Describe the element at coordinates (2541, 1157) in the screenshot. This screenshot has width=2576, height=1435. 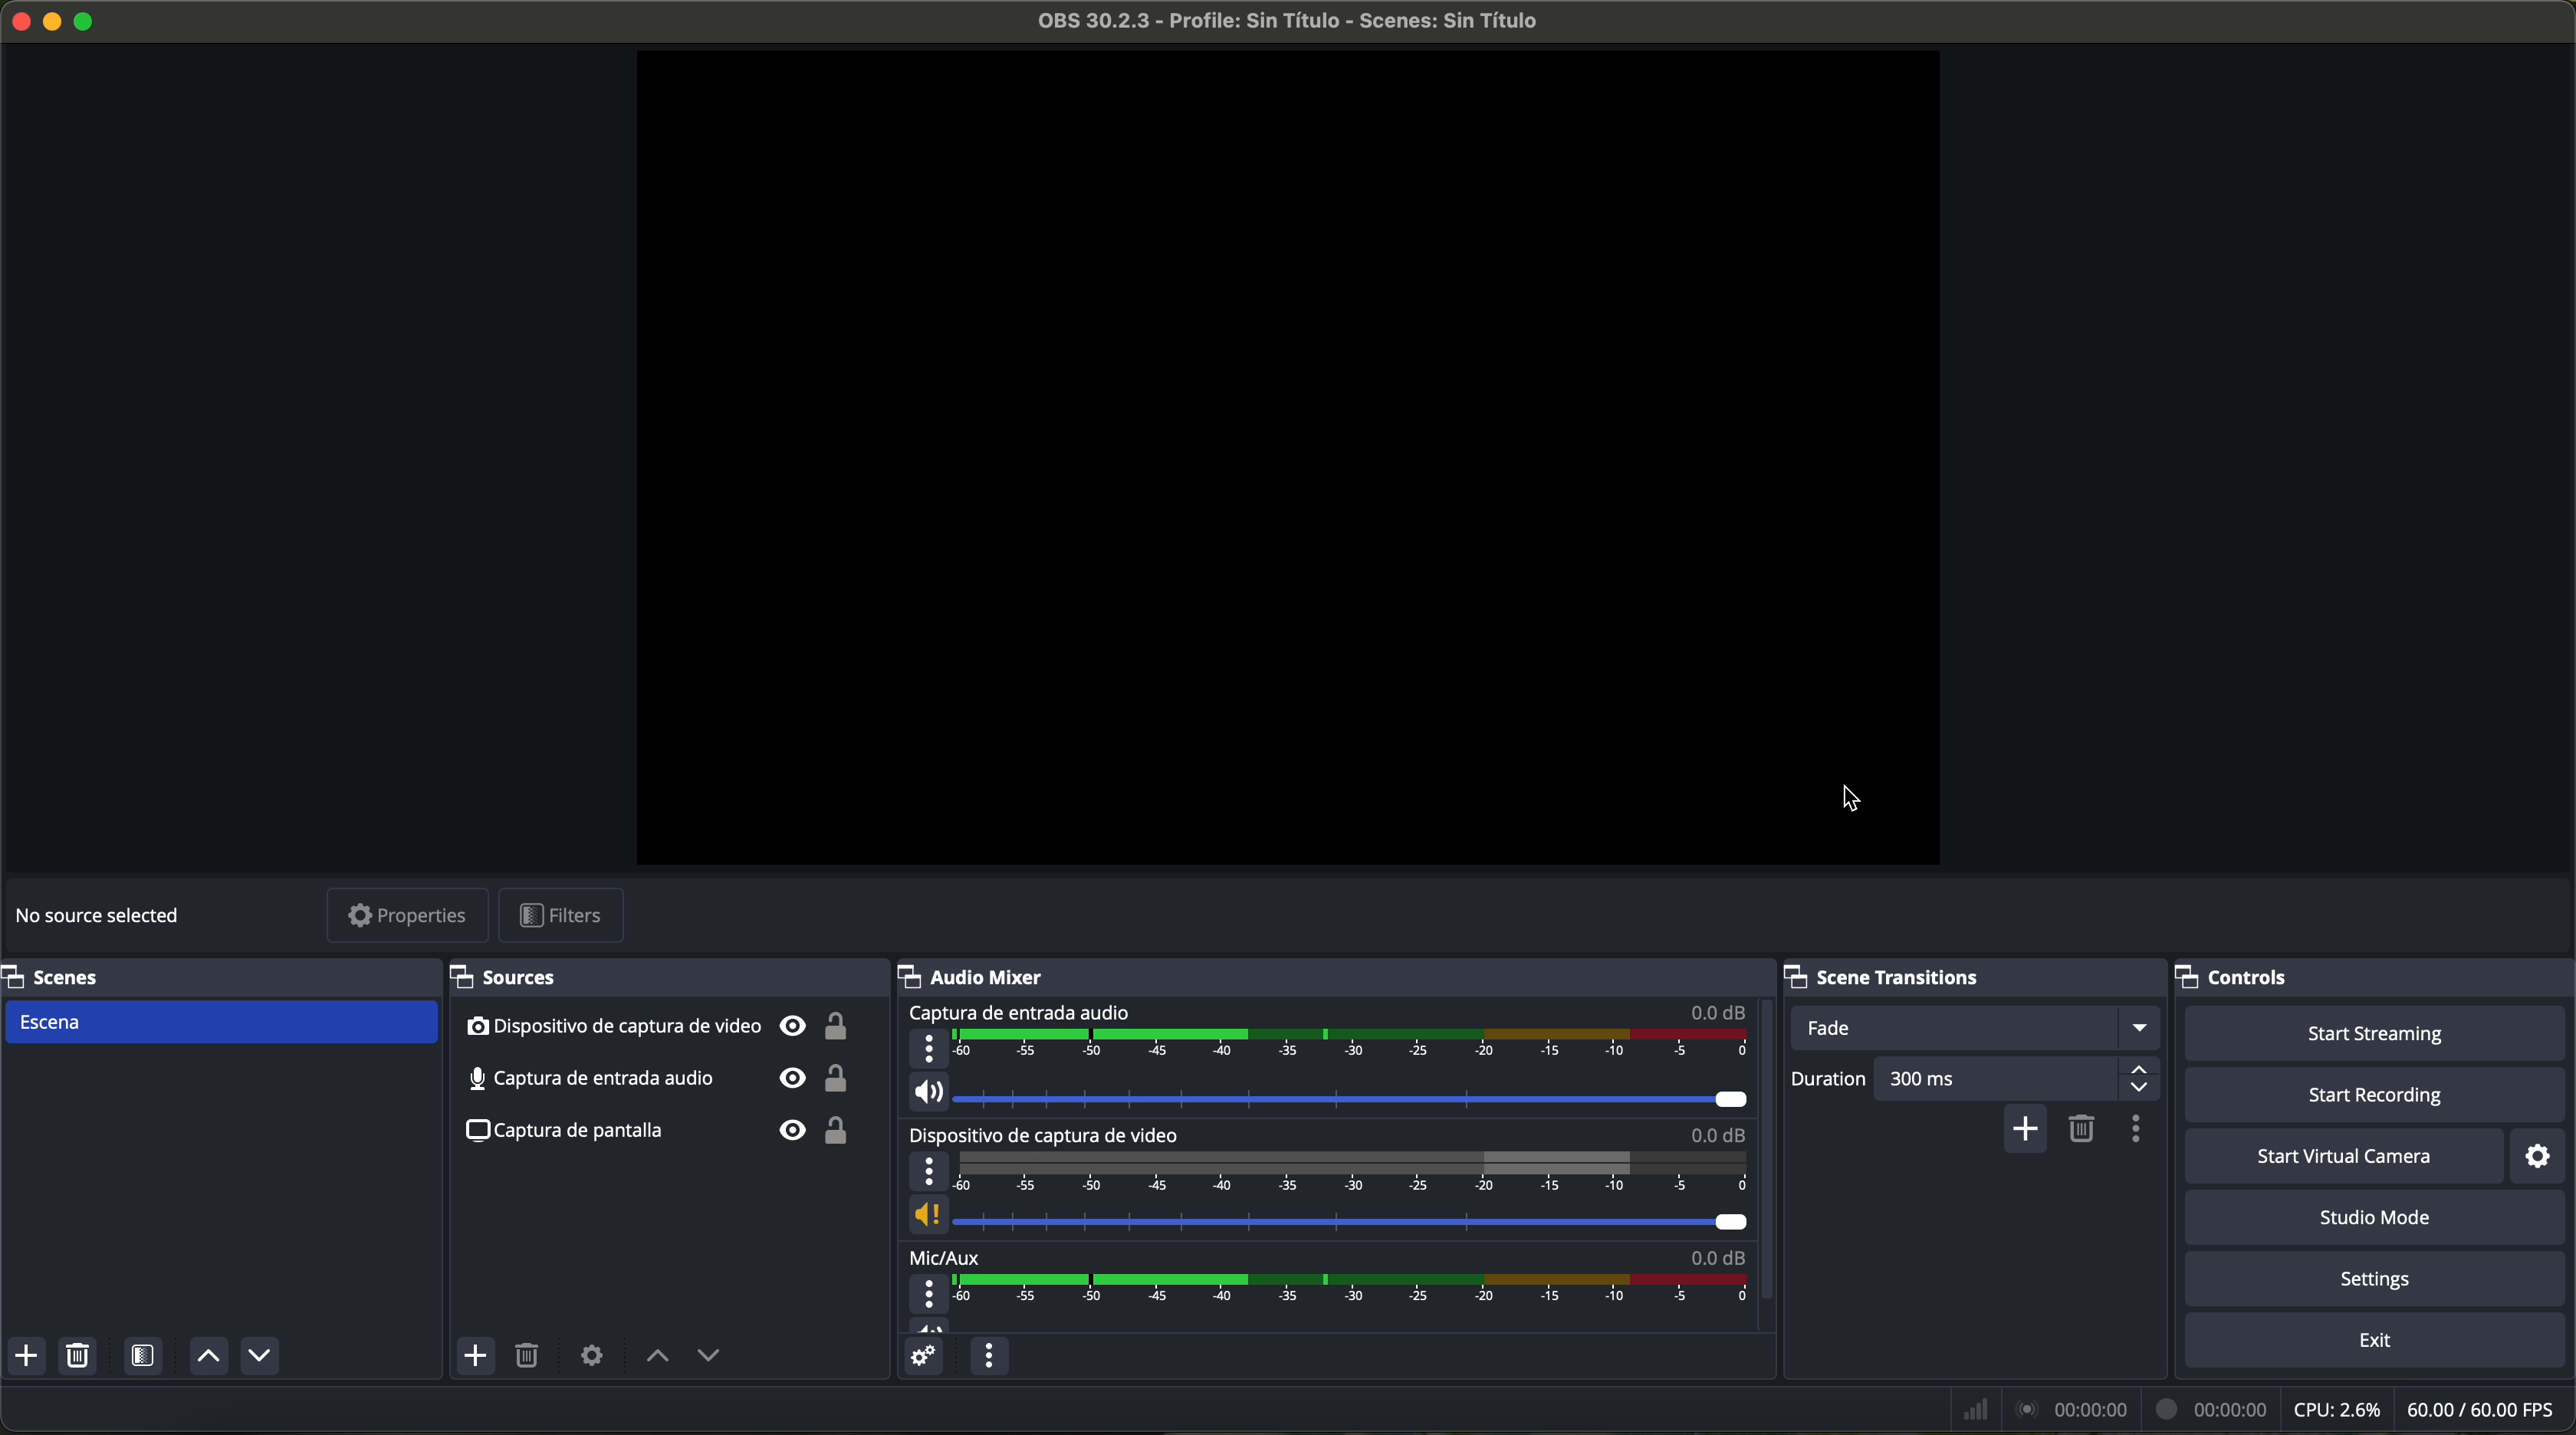
I see `settings` at that location.